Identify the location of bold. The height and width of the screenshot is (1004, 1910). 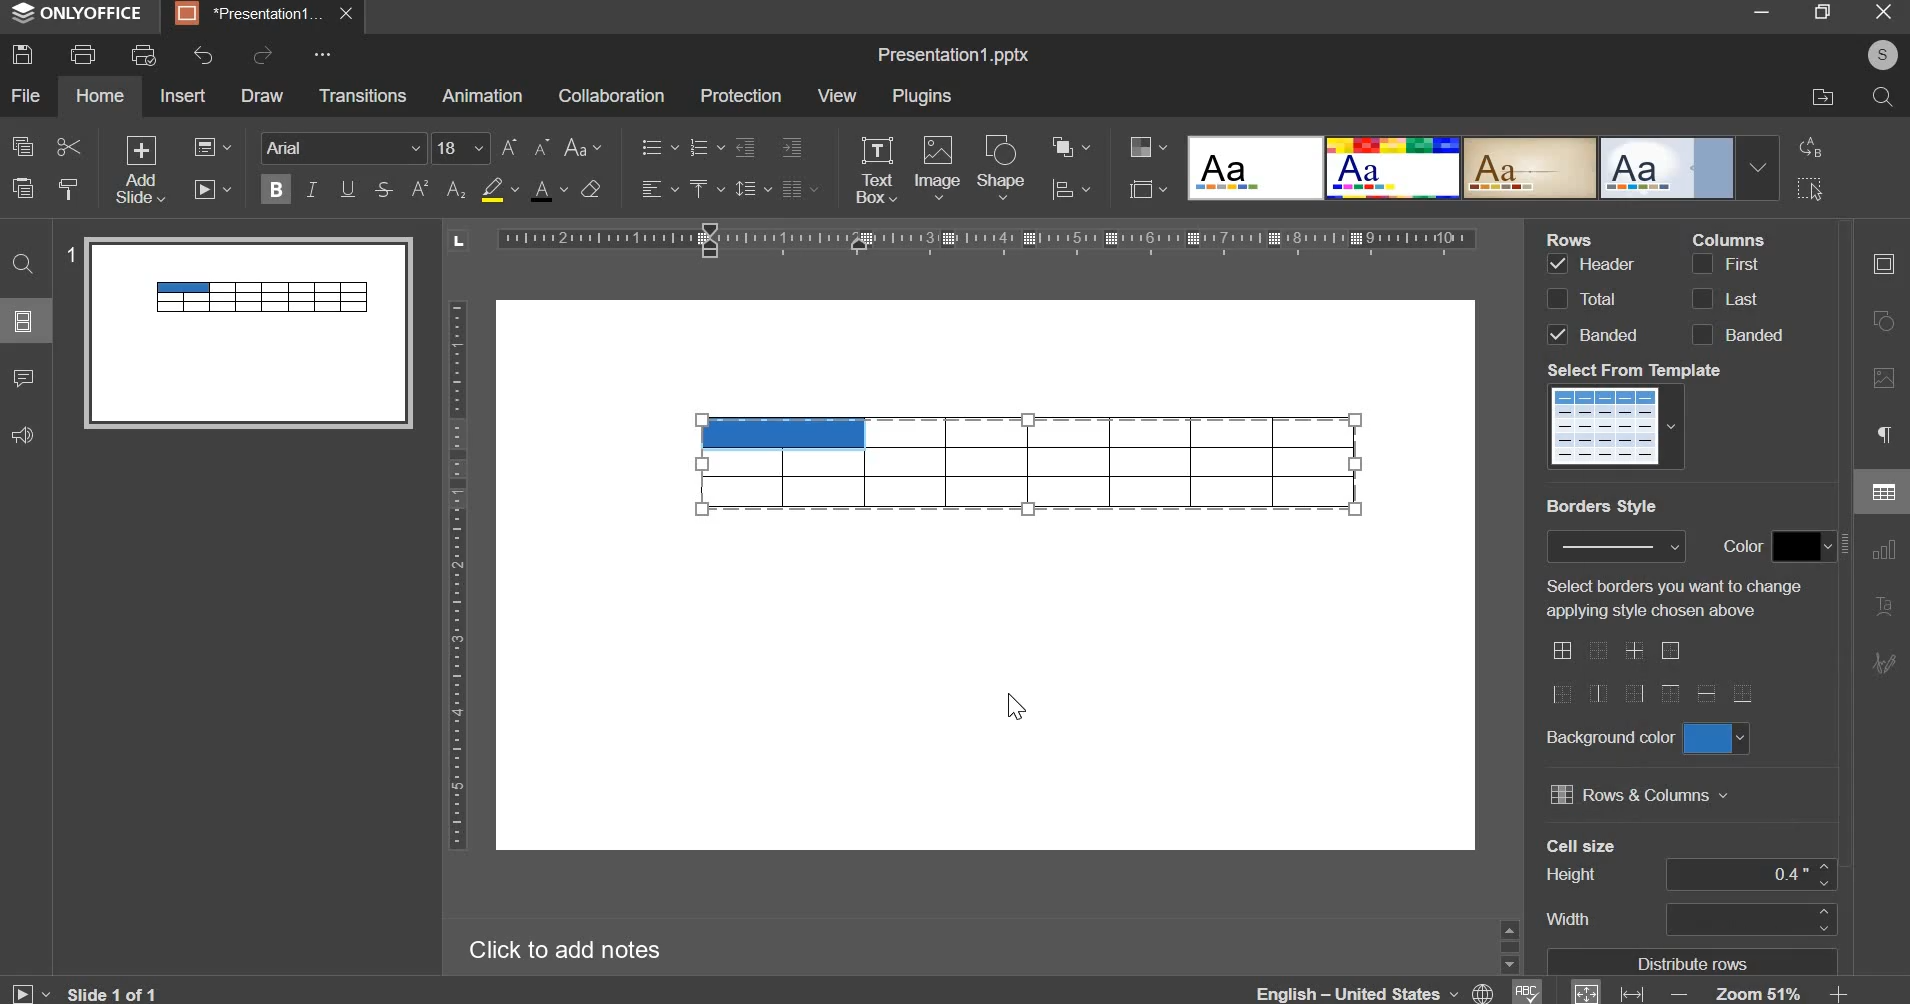
(276, 186).